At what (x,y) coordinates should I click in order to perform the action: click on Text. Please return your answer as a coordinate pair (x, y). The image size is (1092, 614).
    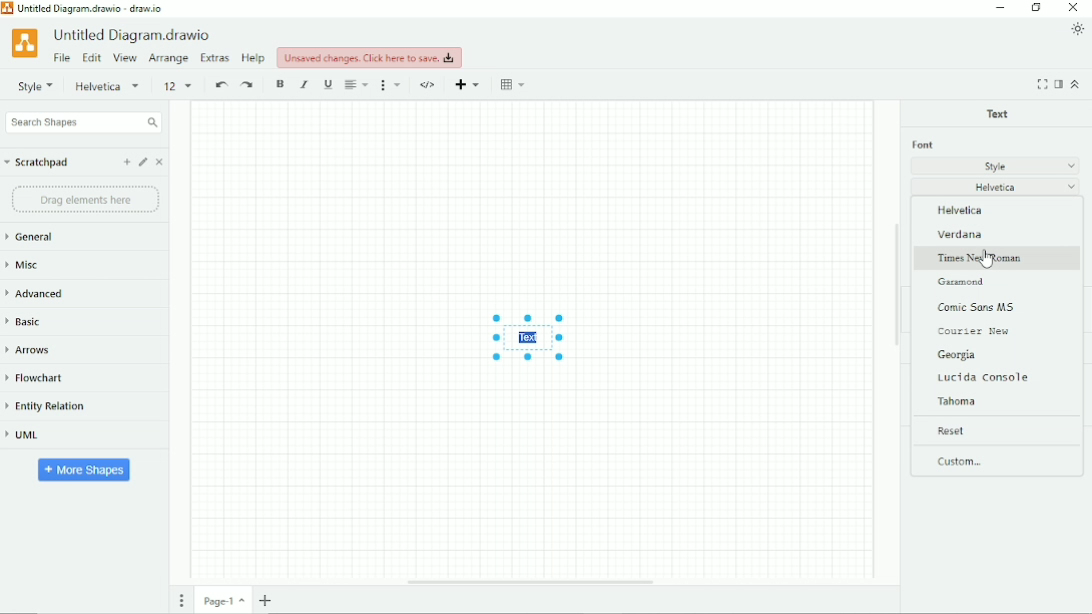
    Looking at the image, I should click on (530, 338).